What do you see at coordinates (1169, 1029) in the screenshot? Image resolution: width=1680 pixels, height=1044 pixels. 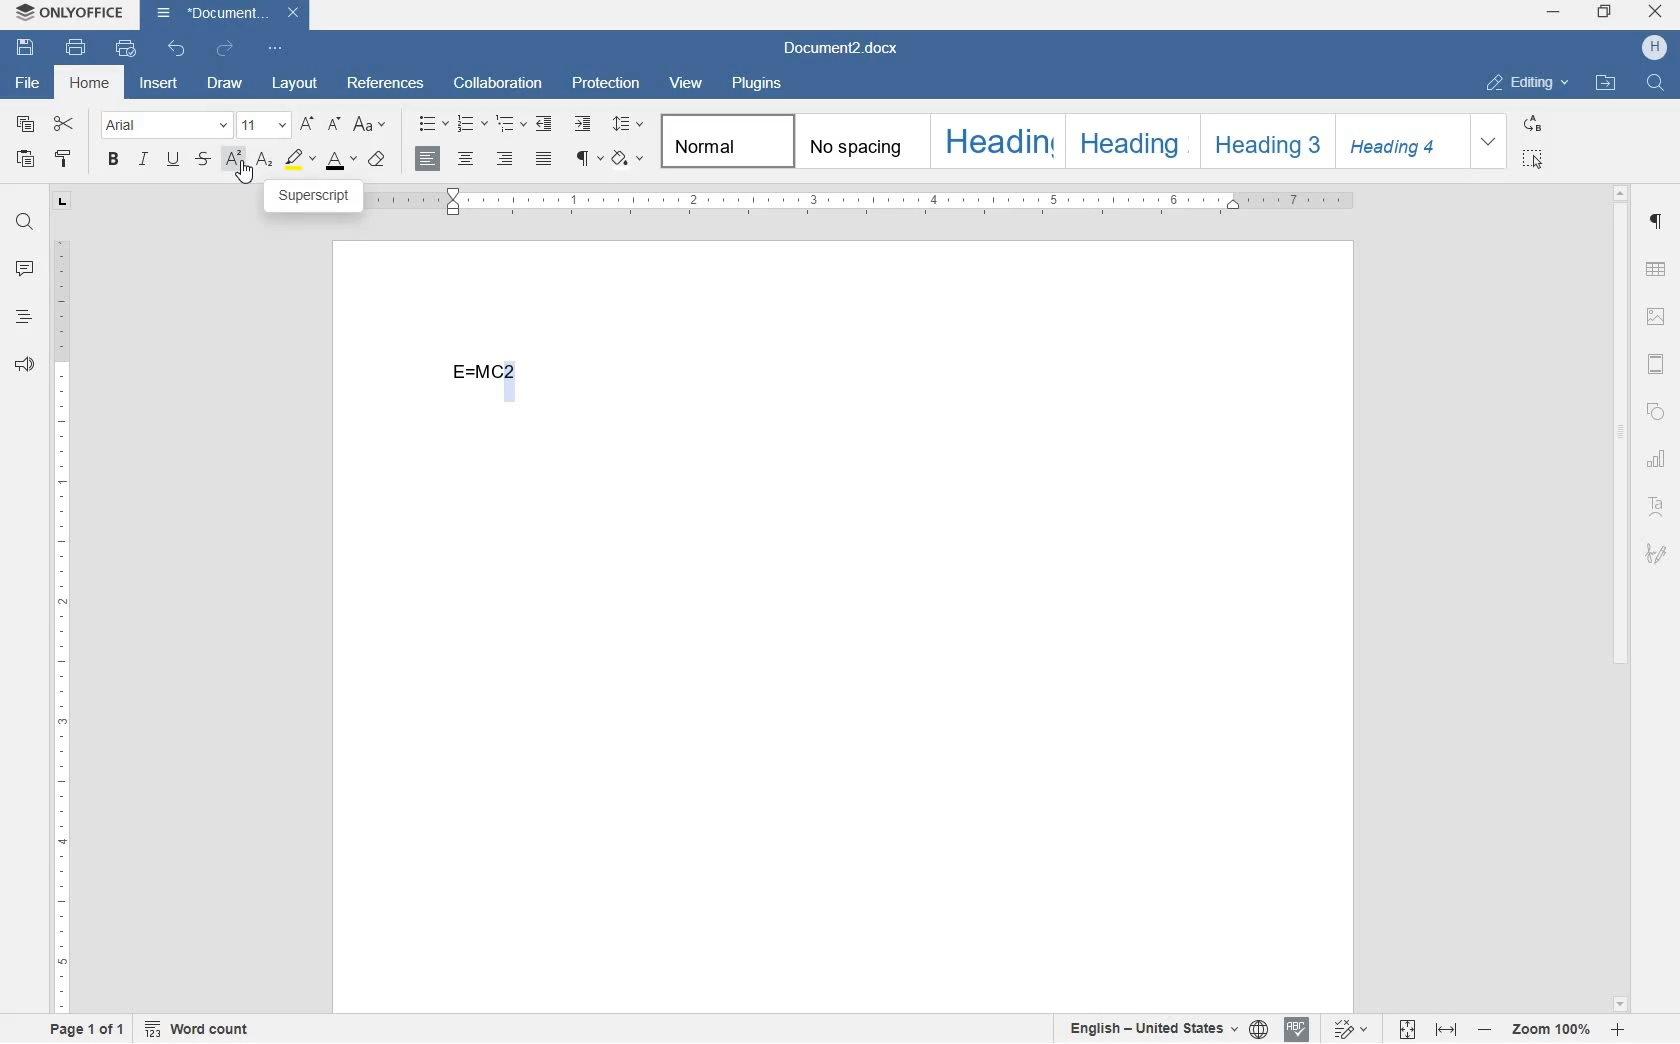 I see `text or document language` at bounding box center [1169, 1029].